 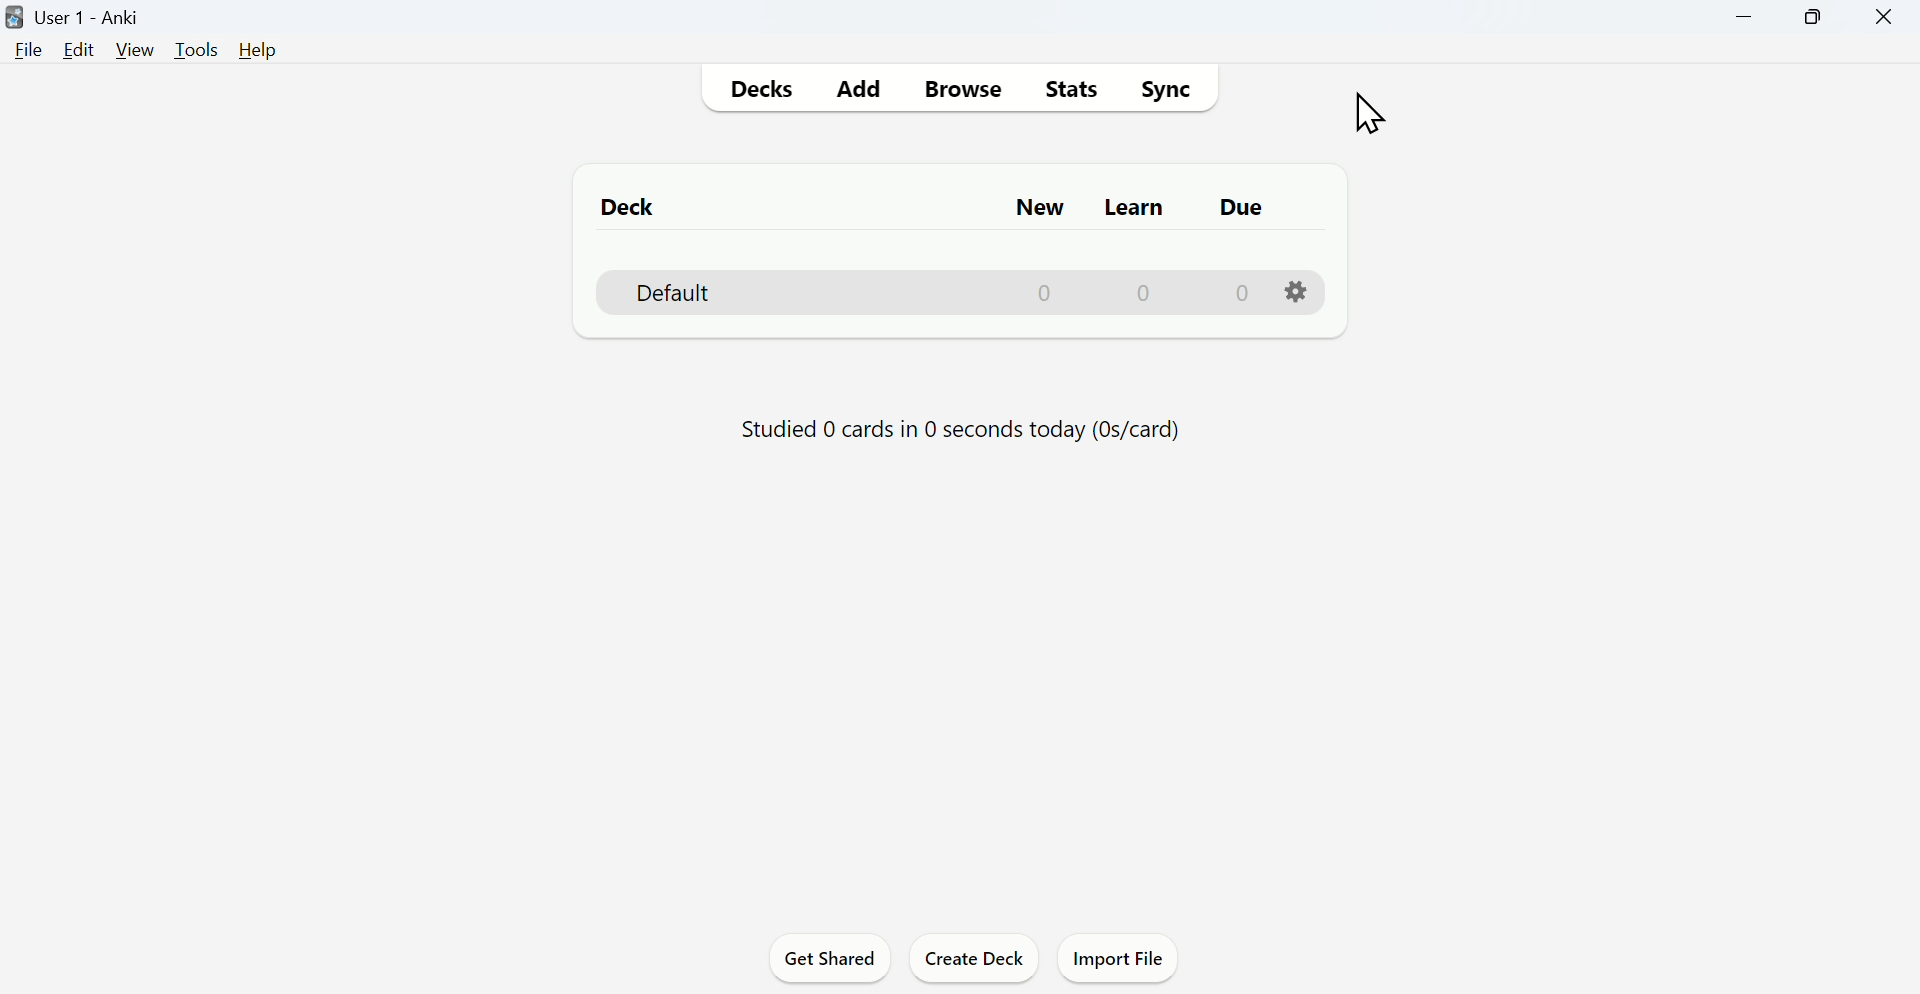 I want to click on File, so click(x=25, y=51).